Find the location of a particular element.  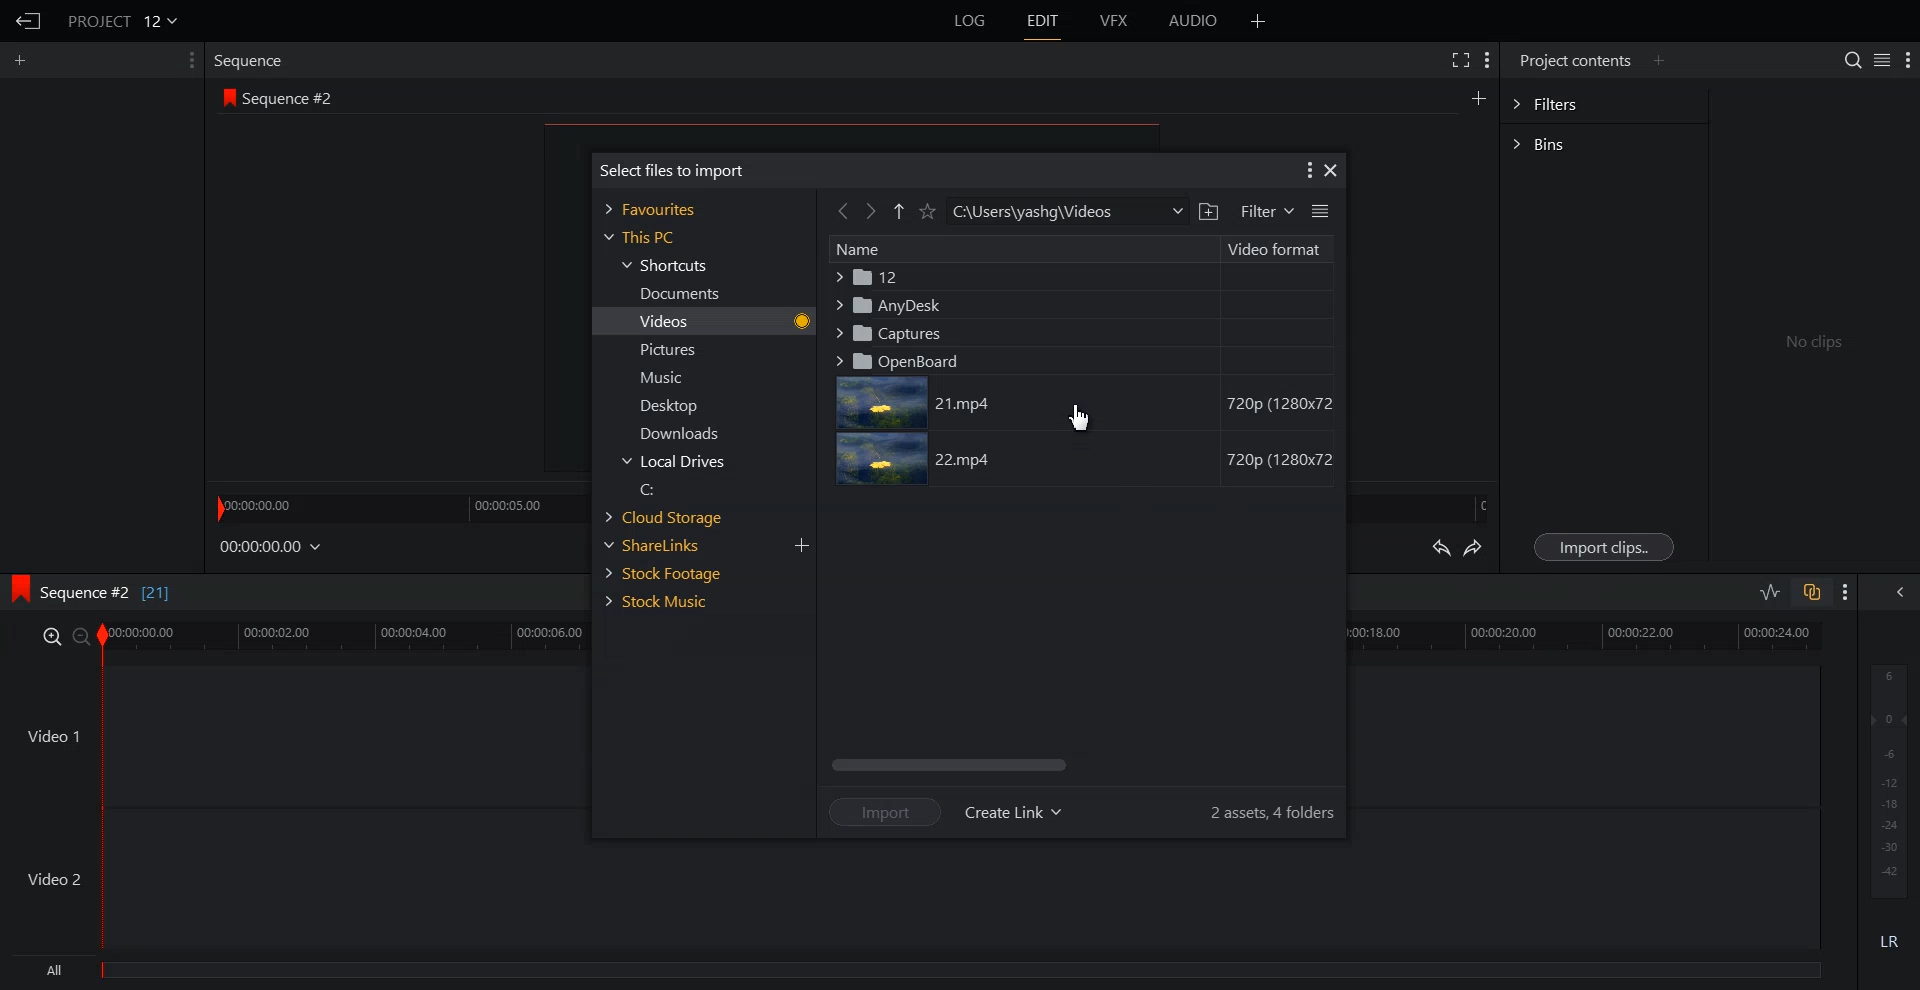

LOG is located at coordinates (971, 21).